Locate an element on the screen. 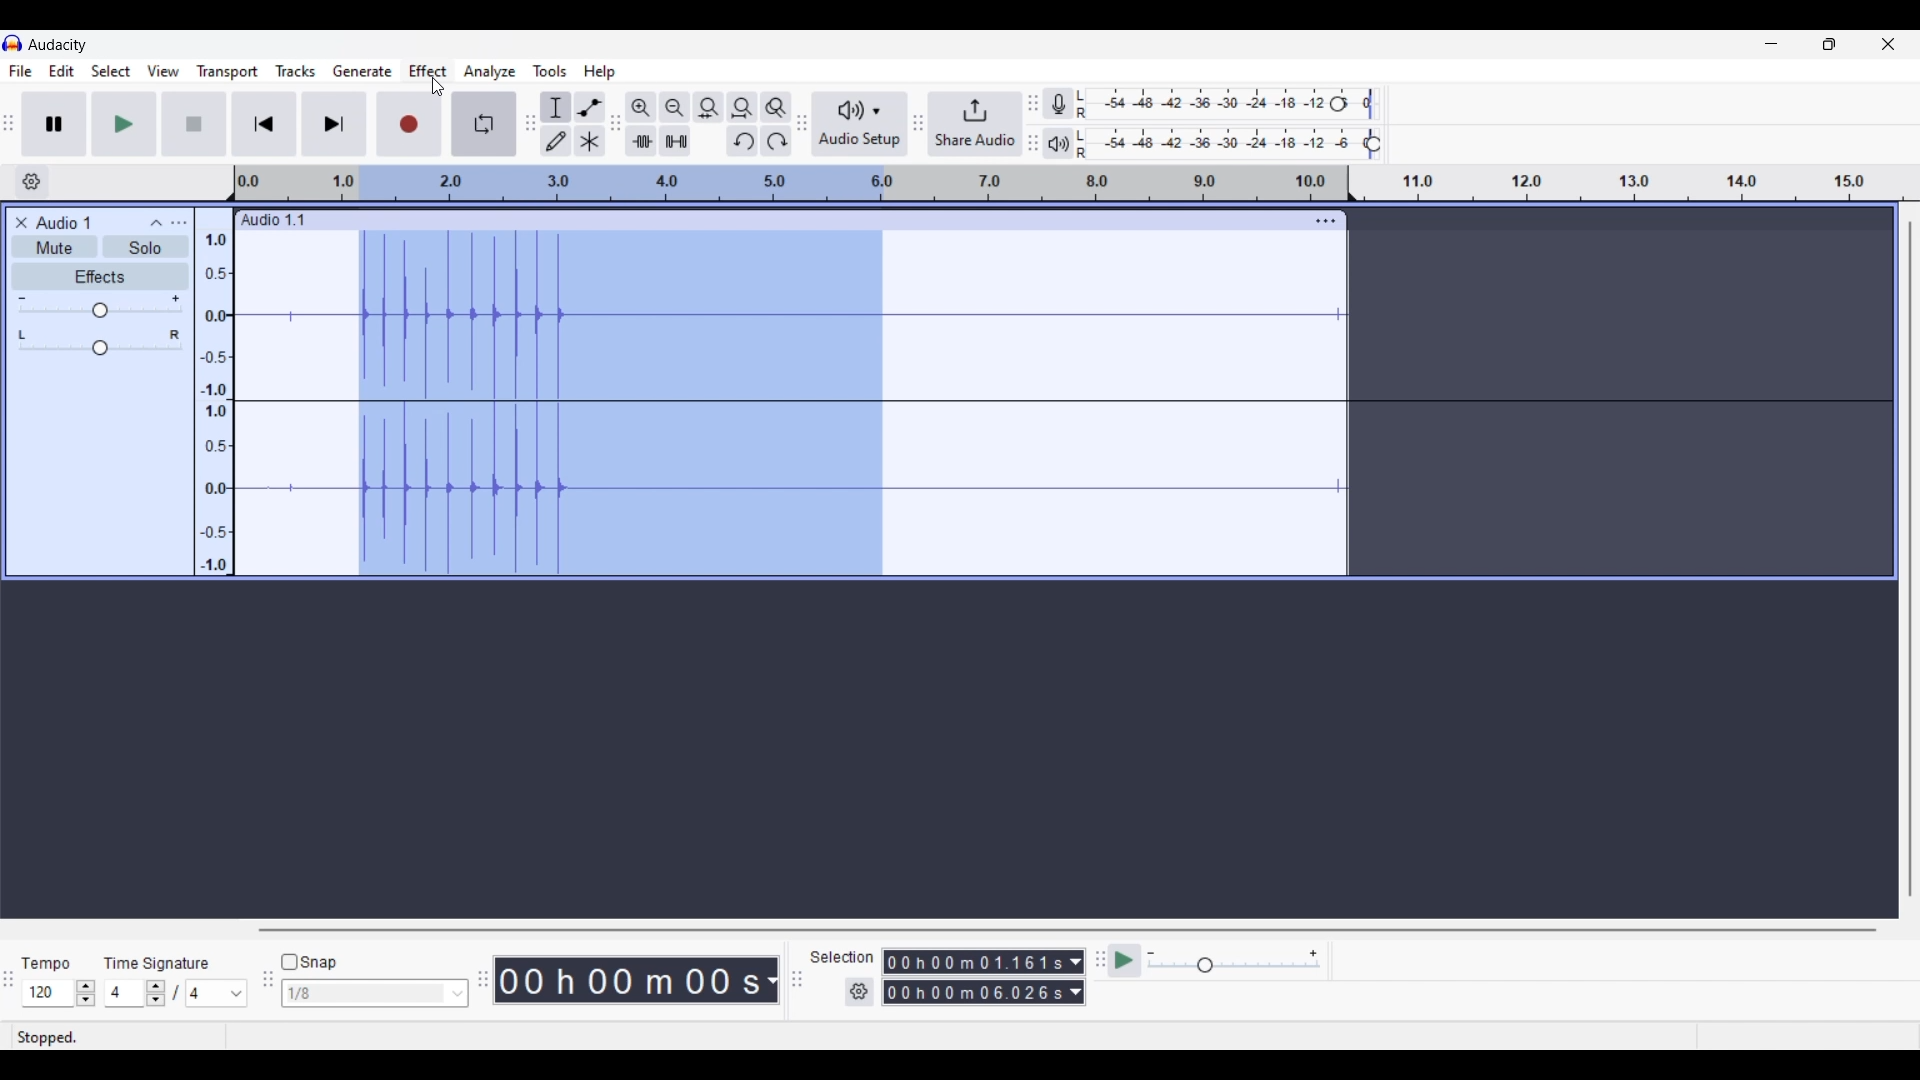  Multi-tool is located at coordinates (590, 140).